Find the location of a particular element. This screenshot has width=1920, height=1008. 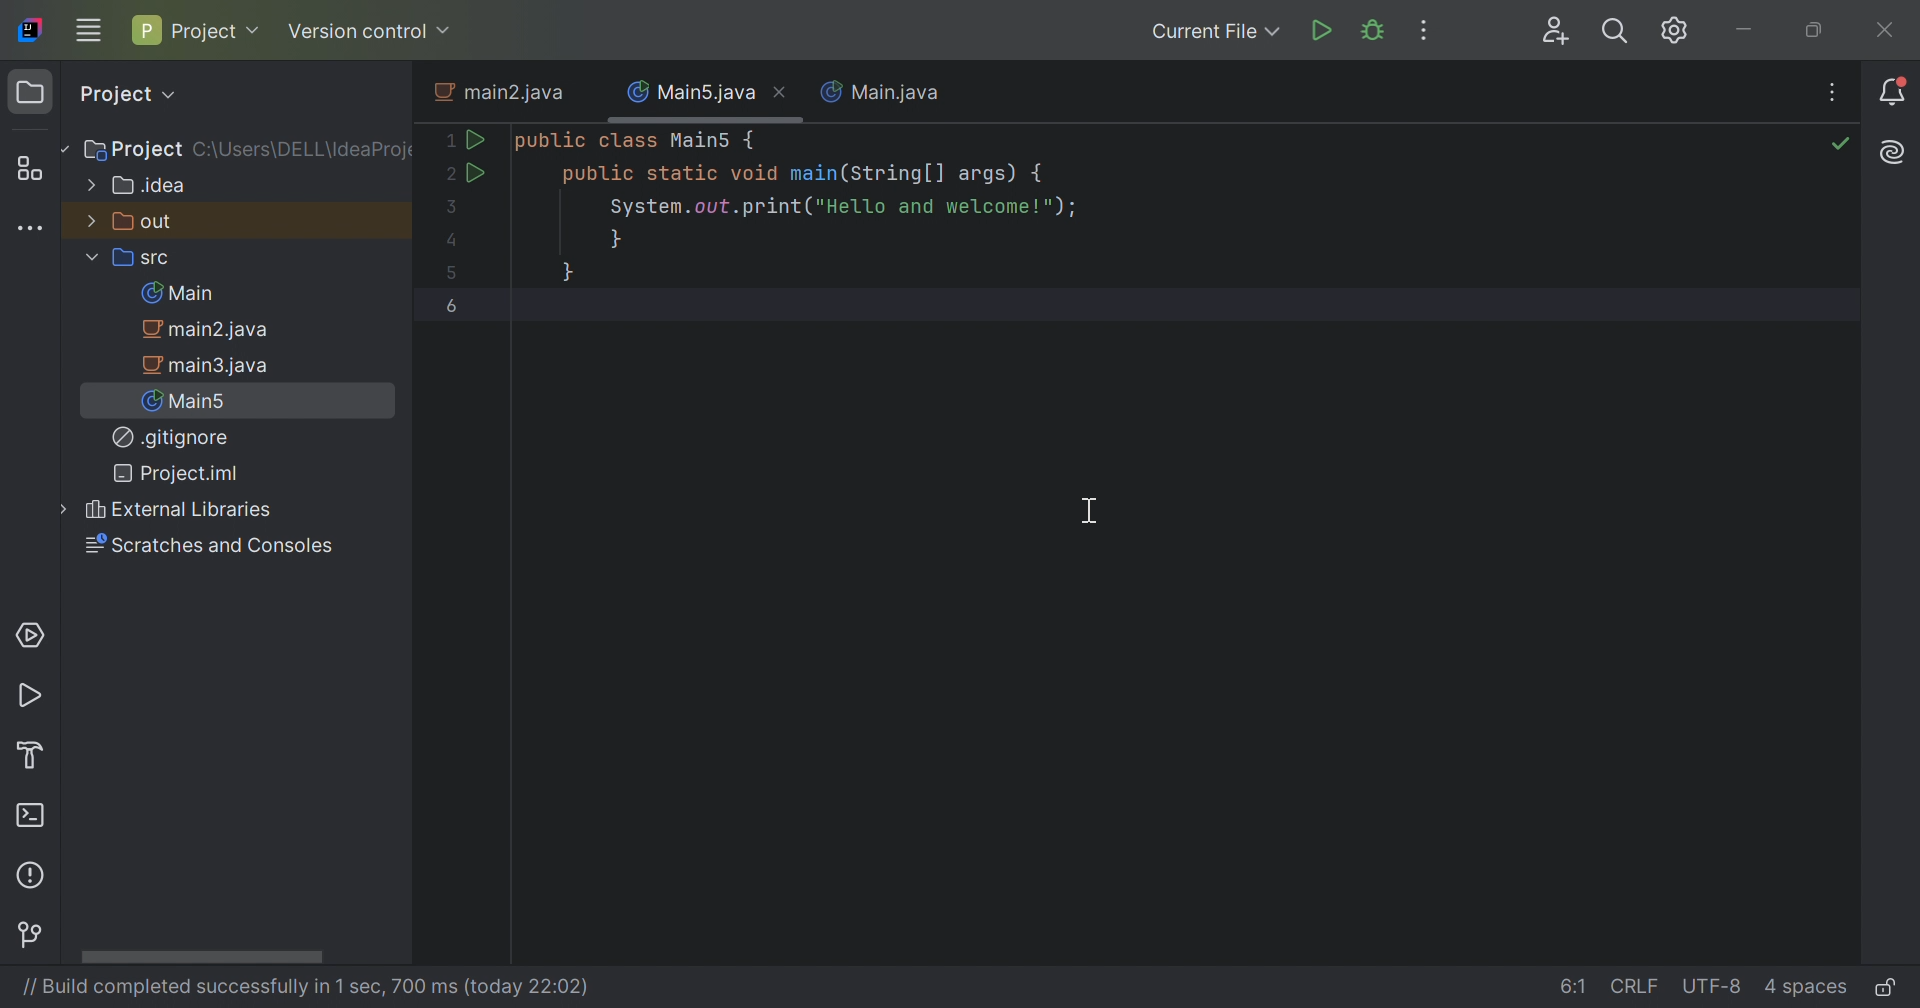

Recent Files, Tab Actions, and More is located at coordinates (1891, 153).